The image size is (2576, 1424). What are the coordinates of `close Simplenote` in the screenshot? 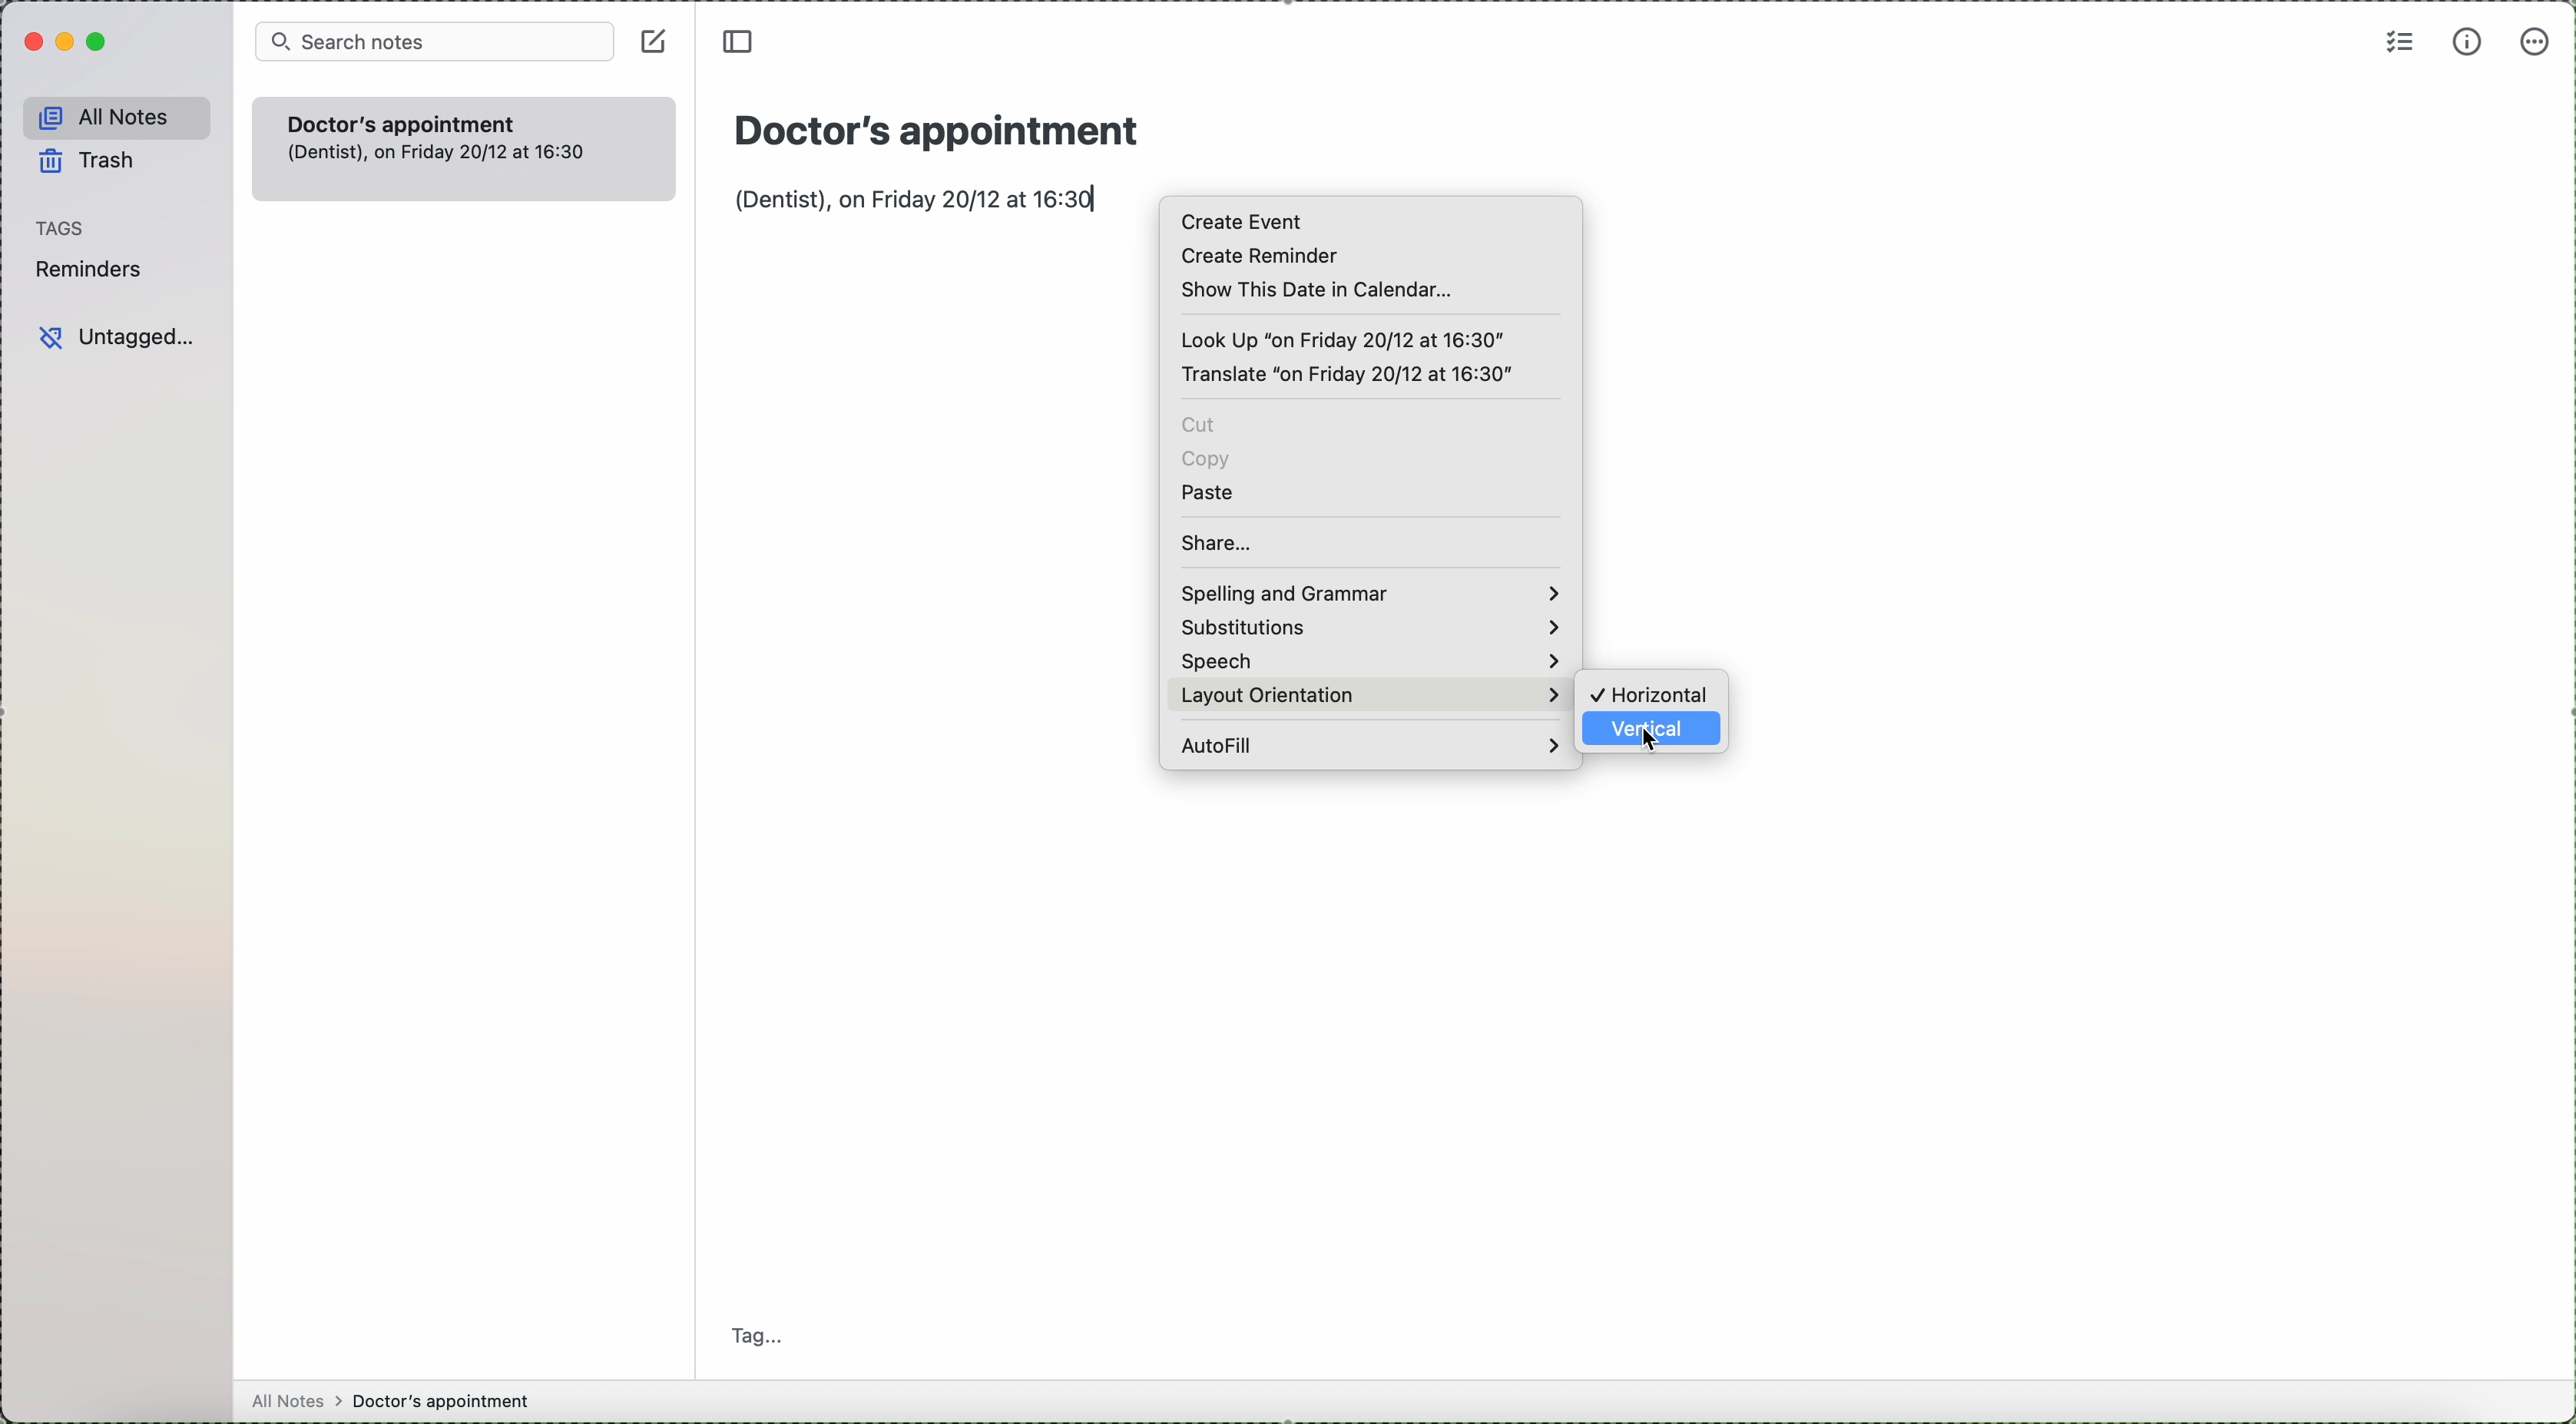 It's located at (27, 41).